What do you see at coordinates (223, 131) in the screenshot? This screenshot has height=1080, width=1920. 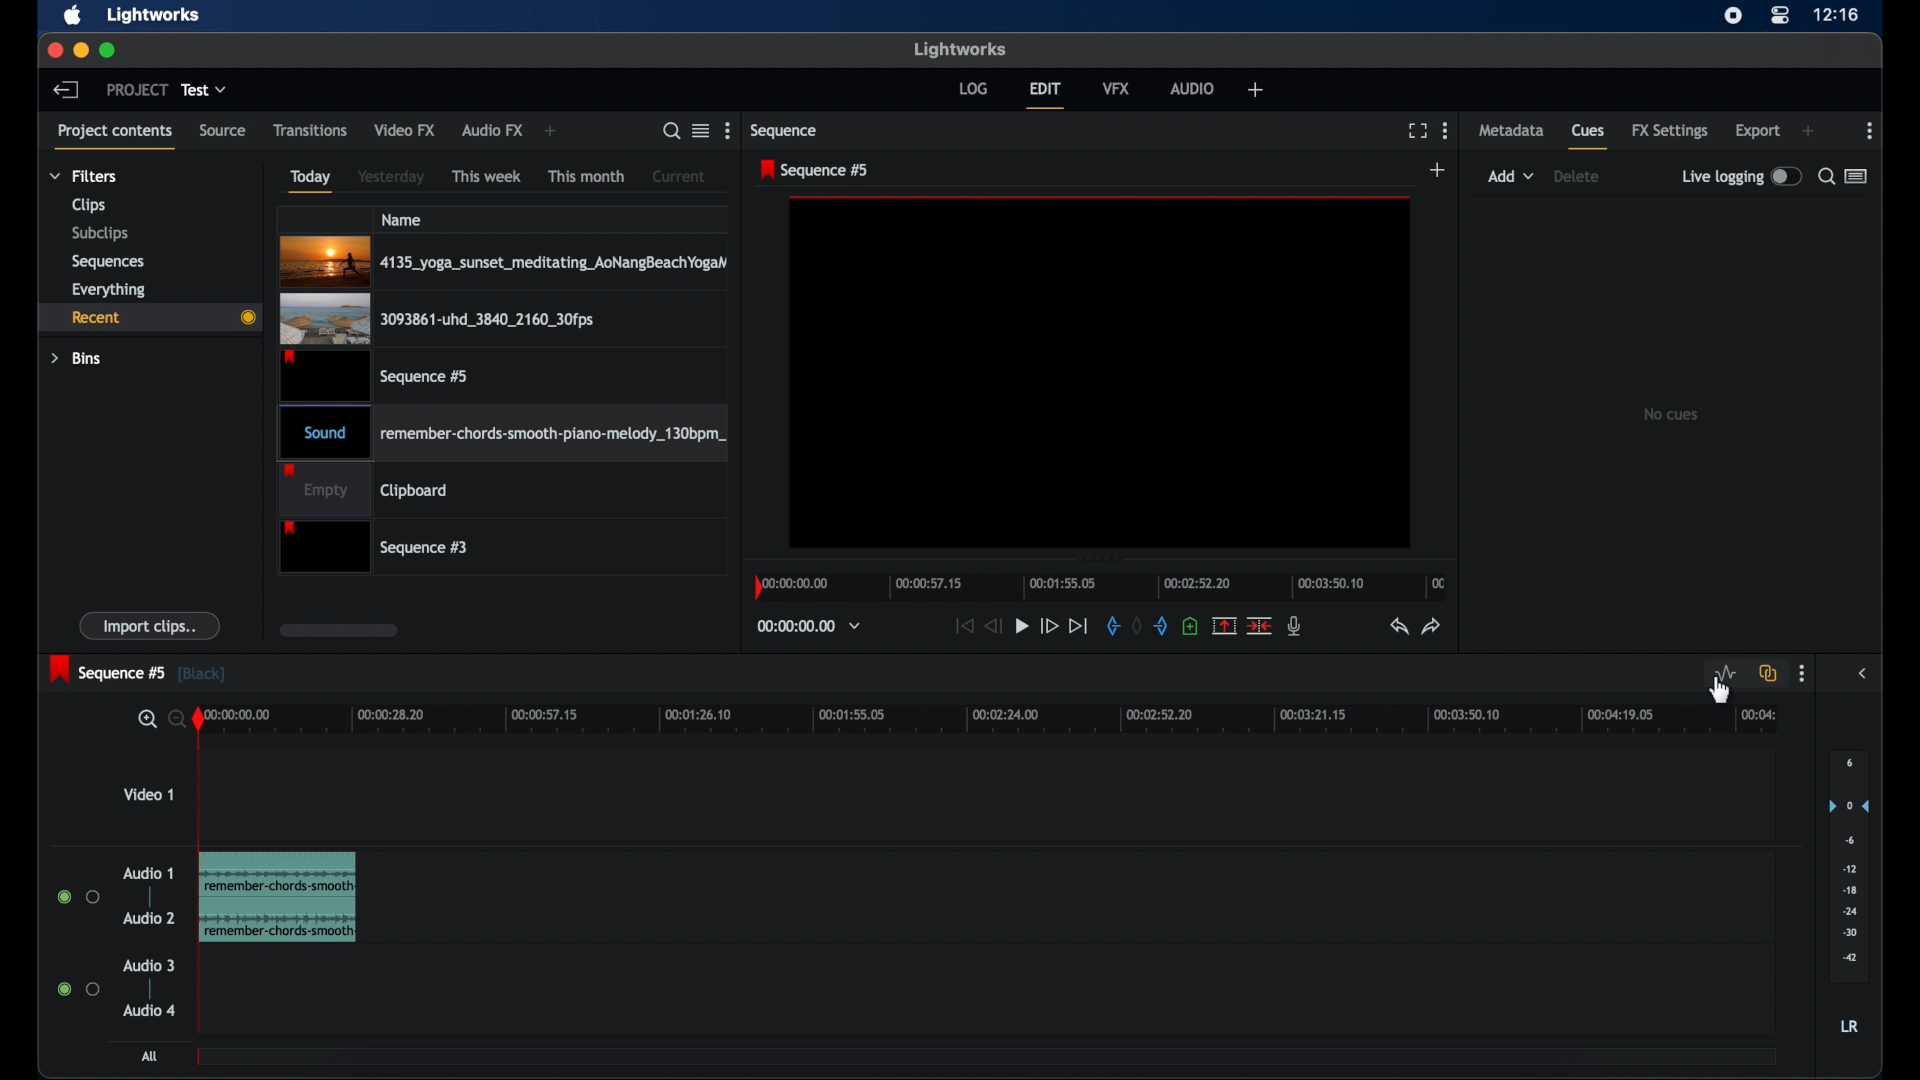 I see `source` at bounding box center [223, 131].